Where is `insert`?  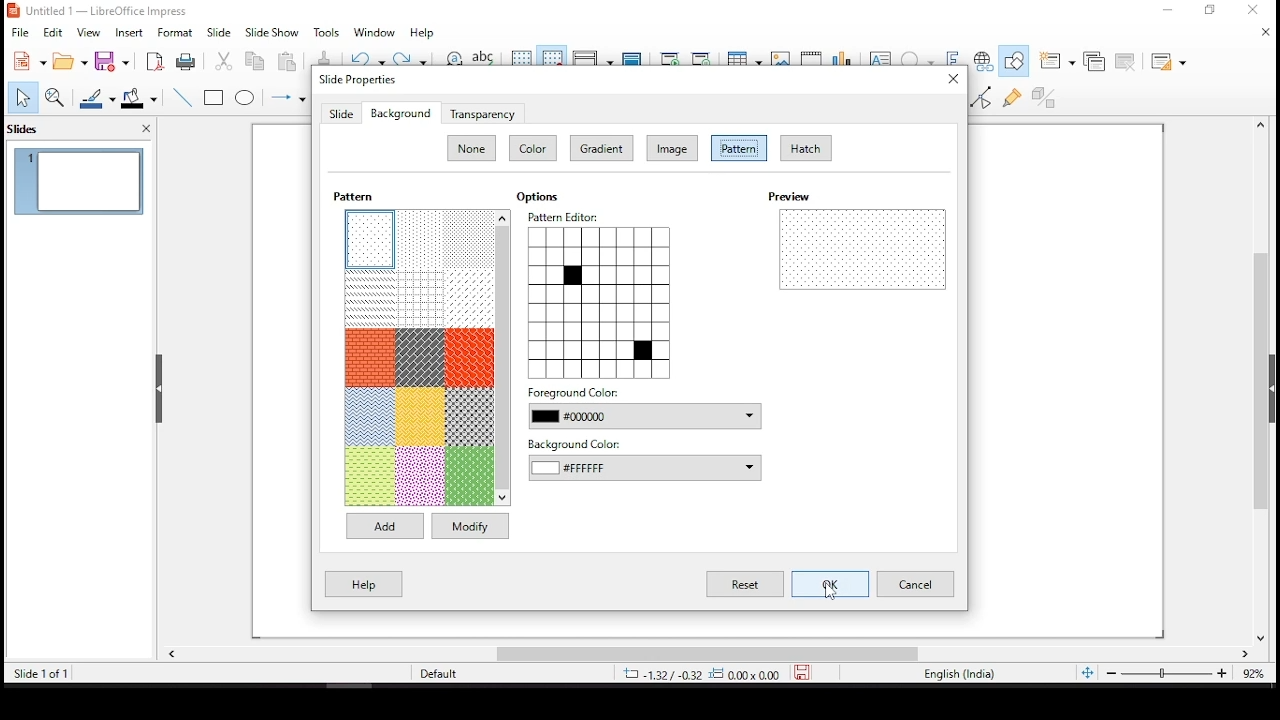
insert is located at coordinates (128, 33).